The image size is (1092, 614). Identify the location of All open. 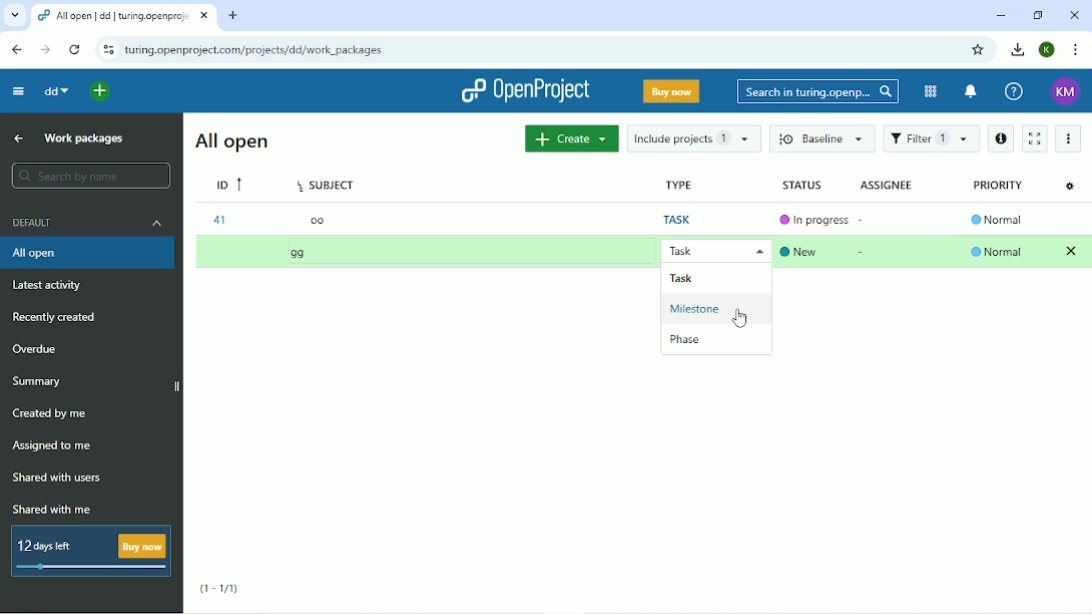
(89, 254).